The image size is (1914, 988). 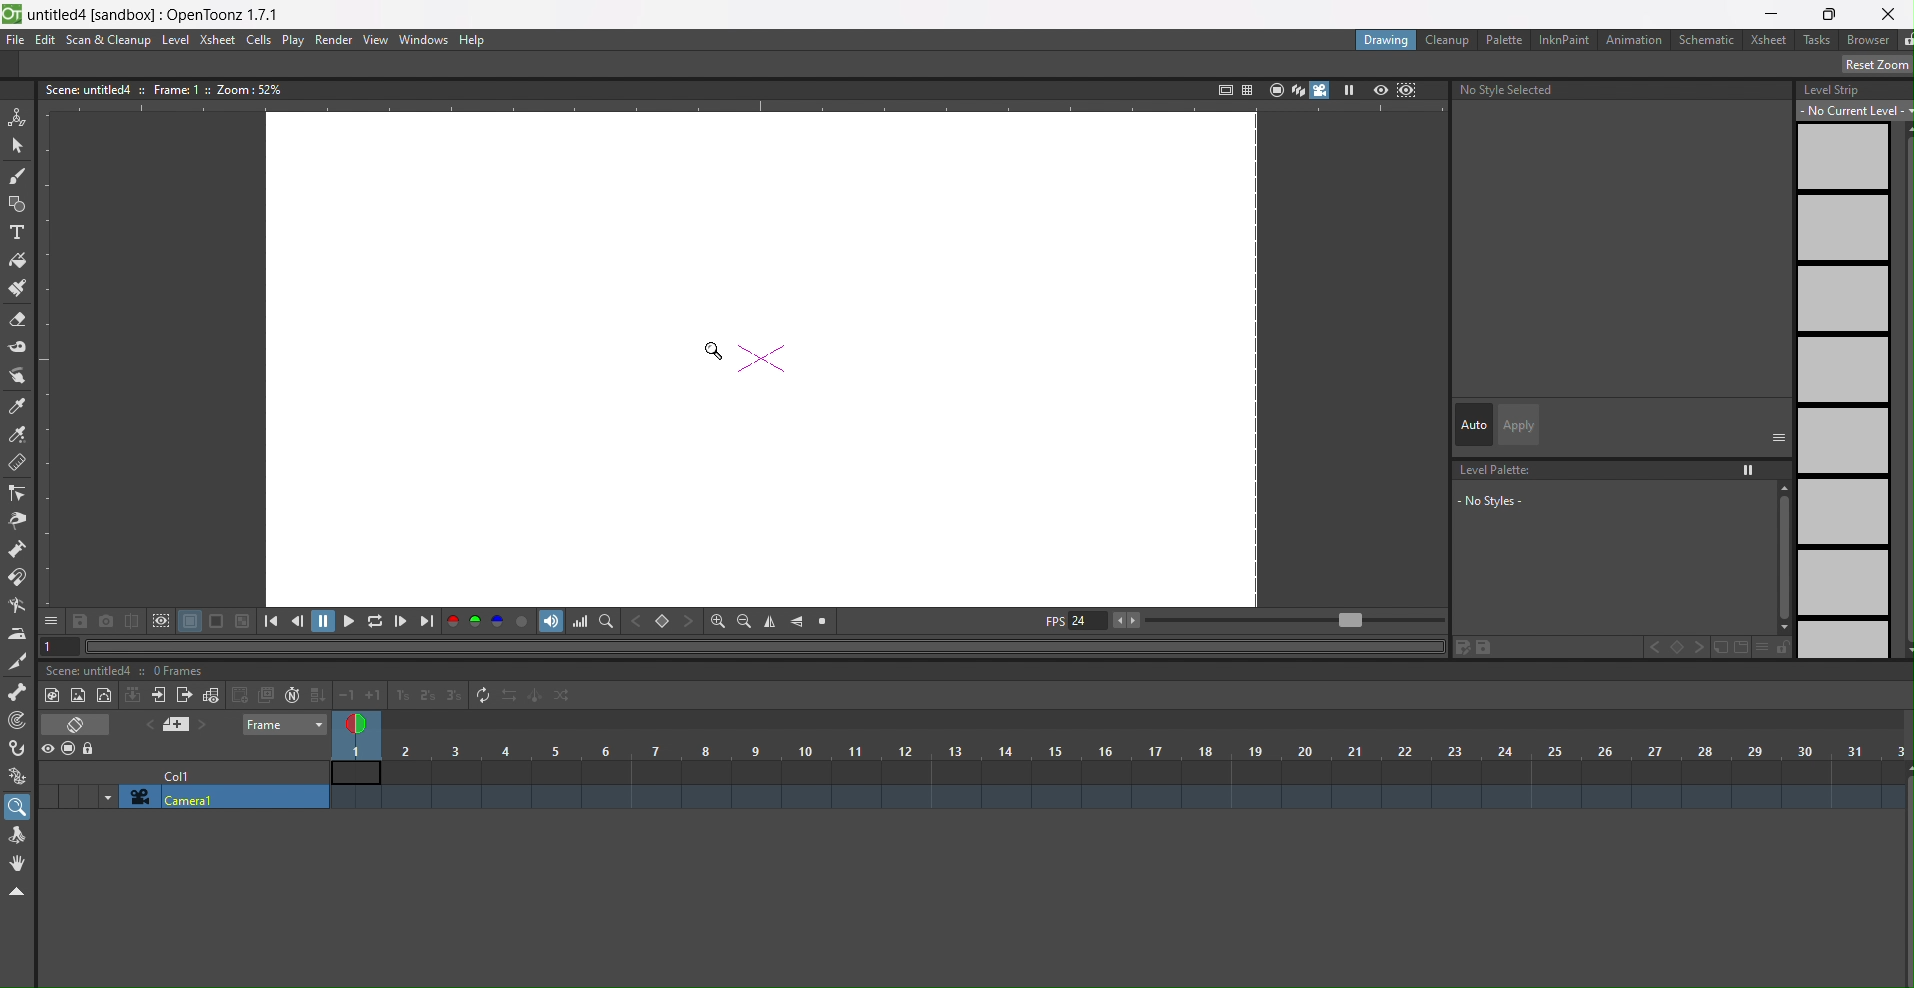 What do you see at coordinates (109, 41) in the screenshot?
I see `scan&cleanup` at bounding box center [109, 41].